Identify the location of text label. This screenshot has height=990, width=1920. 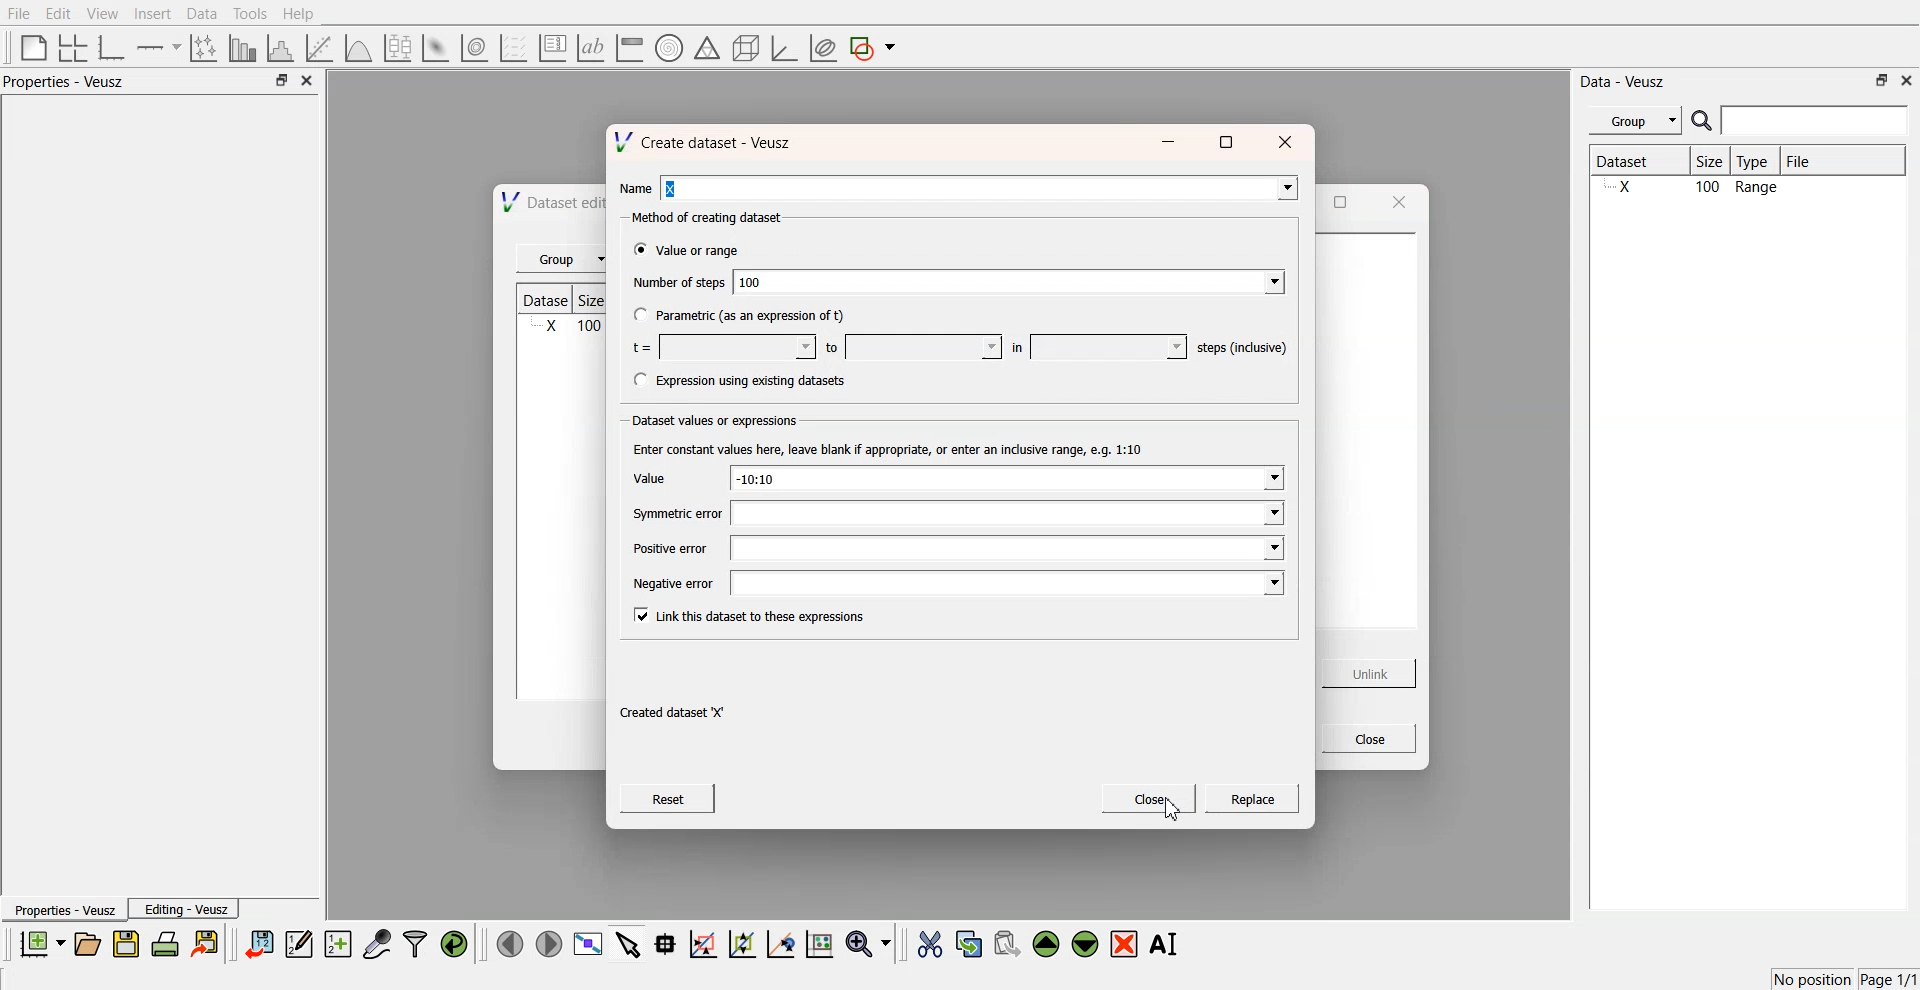
(588, 48).